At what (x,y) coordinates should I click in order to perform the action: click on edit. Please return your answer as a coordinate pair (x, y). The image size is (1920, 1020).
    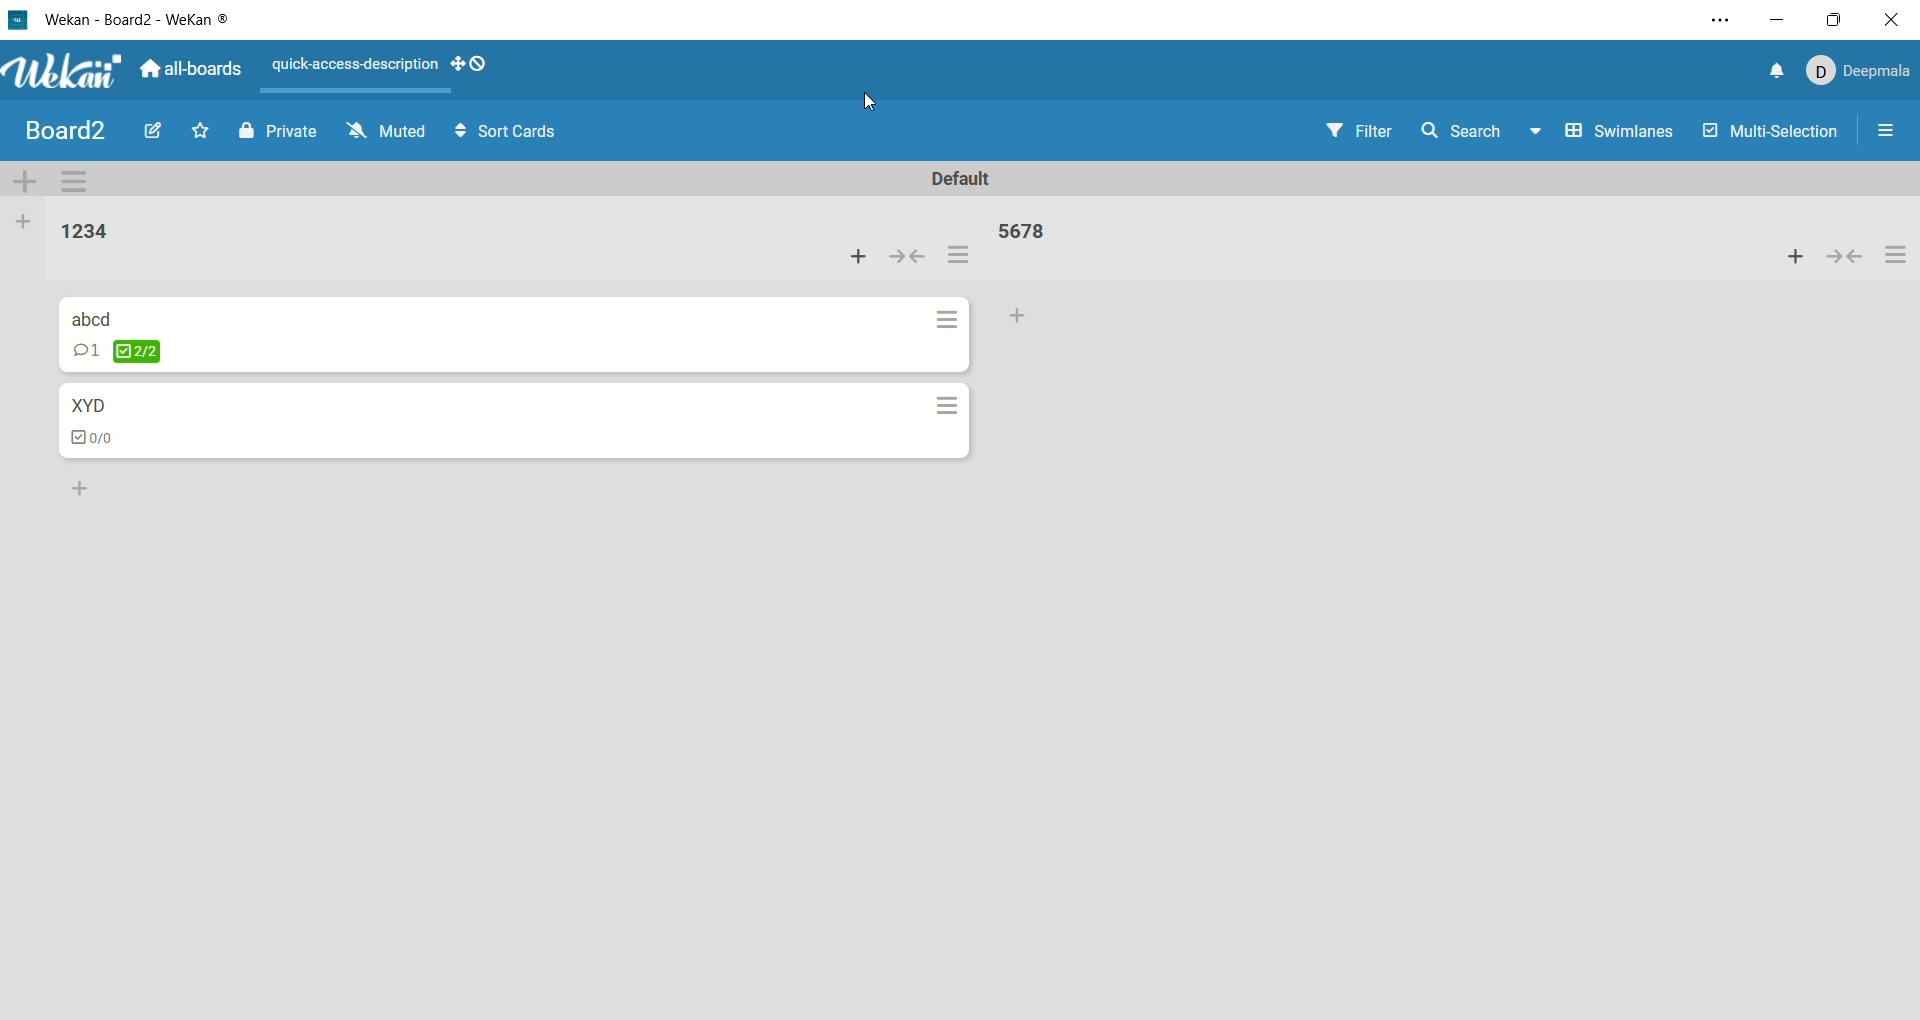
    Looking at the image, I should click on (145, 131).